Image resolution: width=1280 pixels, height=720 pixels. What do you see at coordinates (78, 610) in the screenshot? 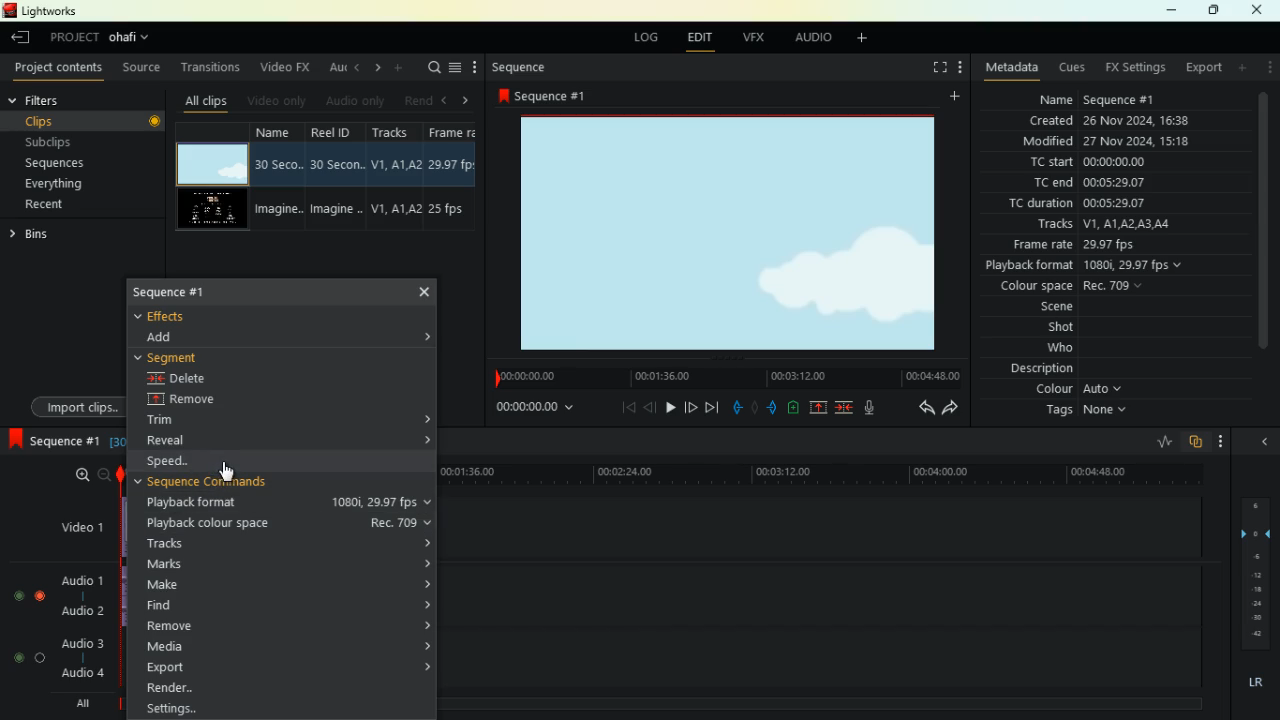
I see `audio2` at bounding box center [78, 610].